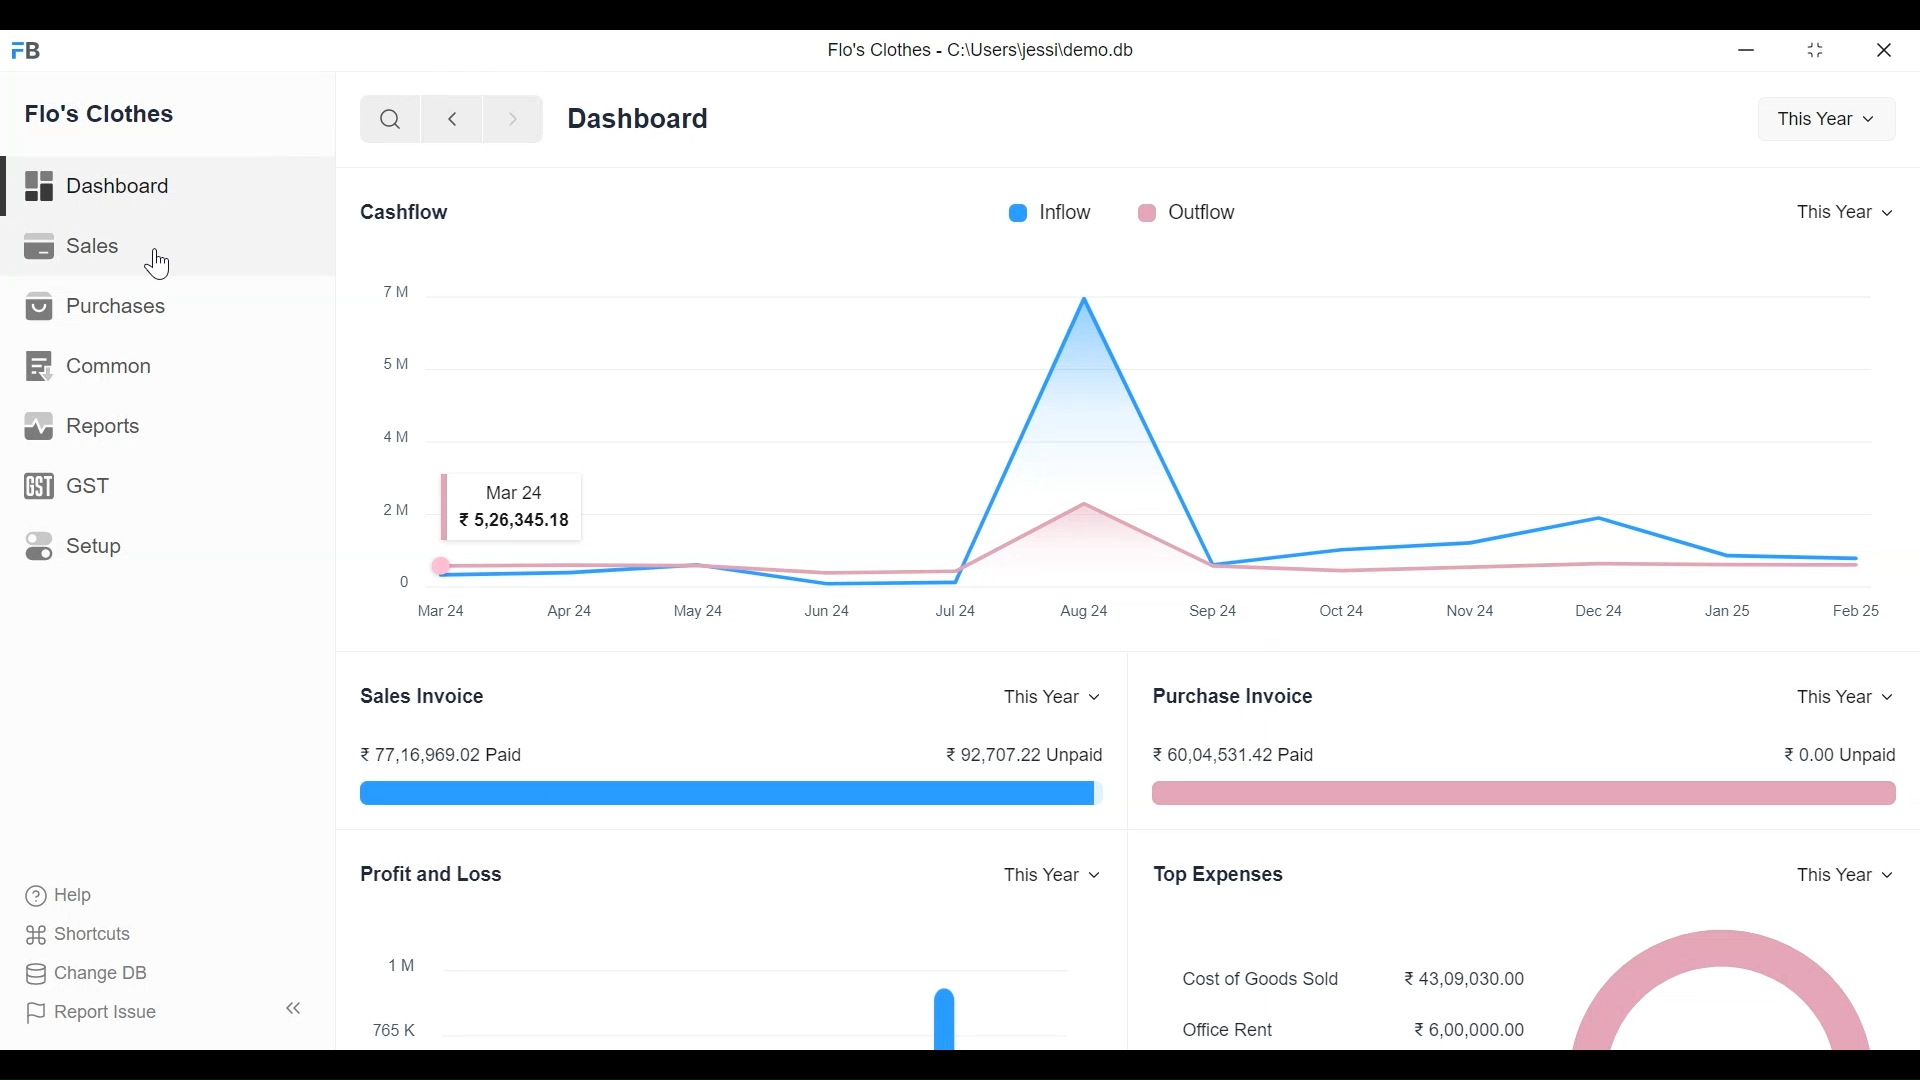 The height and width of the screenshot is (1080, 1920). Describe the element at coordinates (1206, 210) in the screenshot. I see `Outflow` at that location.